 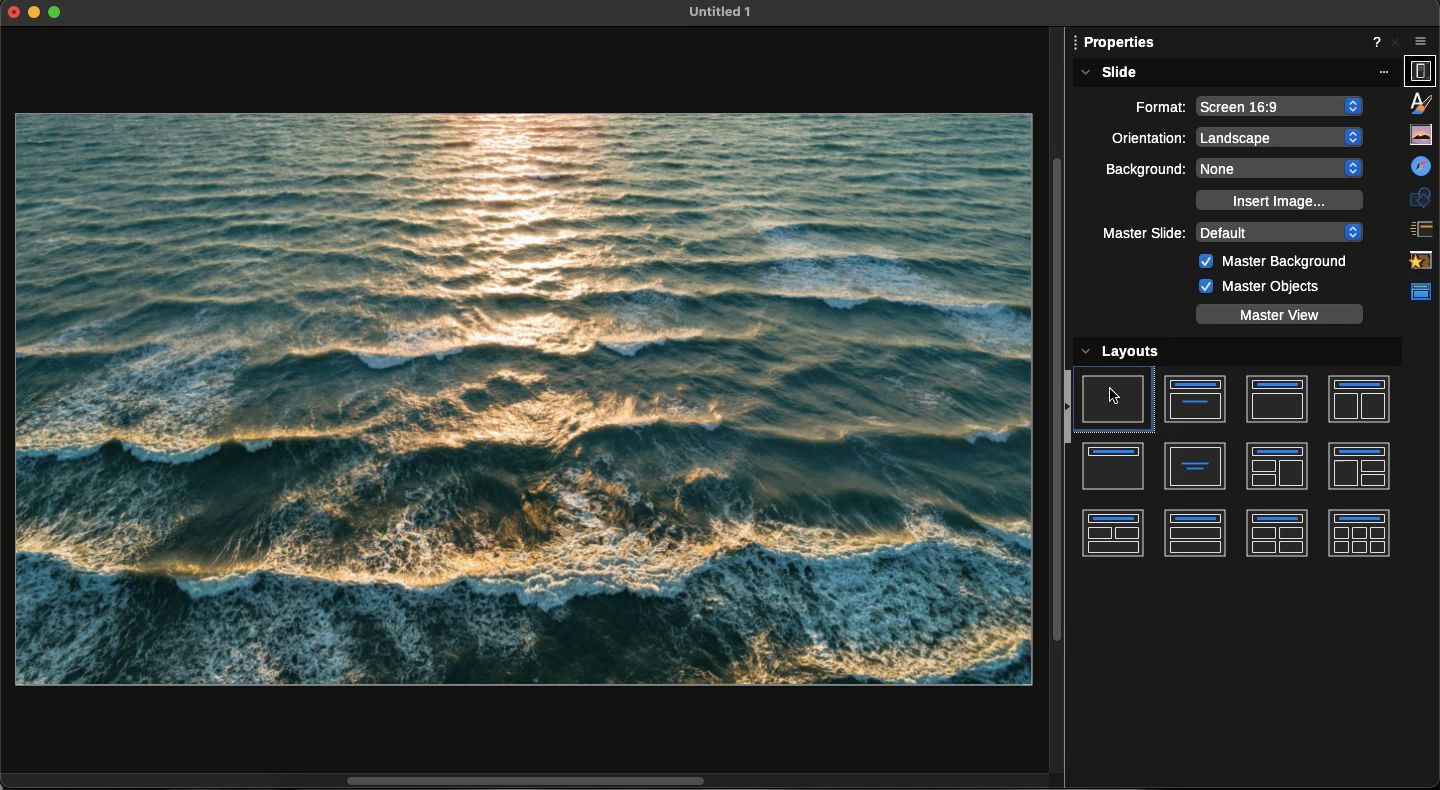 I want to click on Expand, so click(x=55, y=12).